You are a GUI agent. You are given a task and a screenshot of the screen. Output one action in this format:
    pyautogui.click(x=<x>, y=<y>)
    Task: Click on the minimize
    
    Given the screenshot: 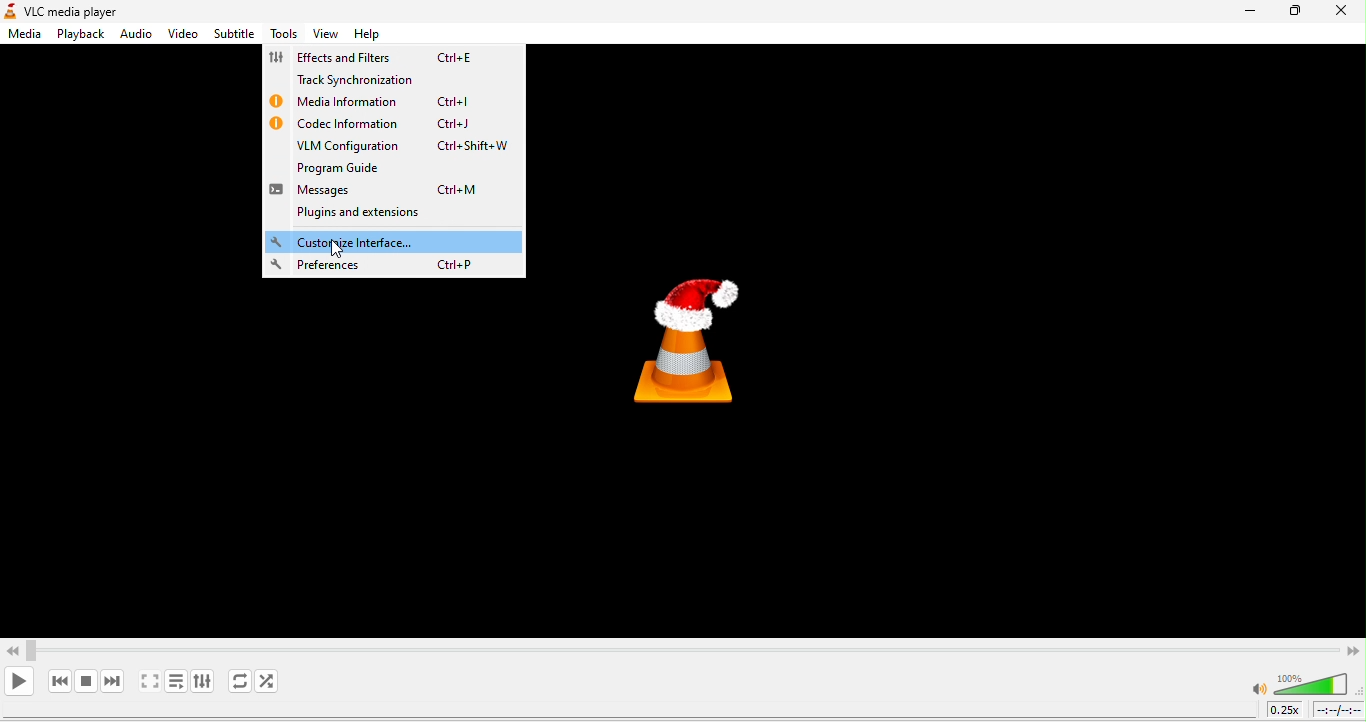 What is the action you would take?
    pyautogui.click(x=1243, y=16)
    